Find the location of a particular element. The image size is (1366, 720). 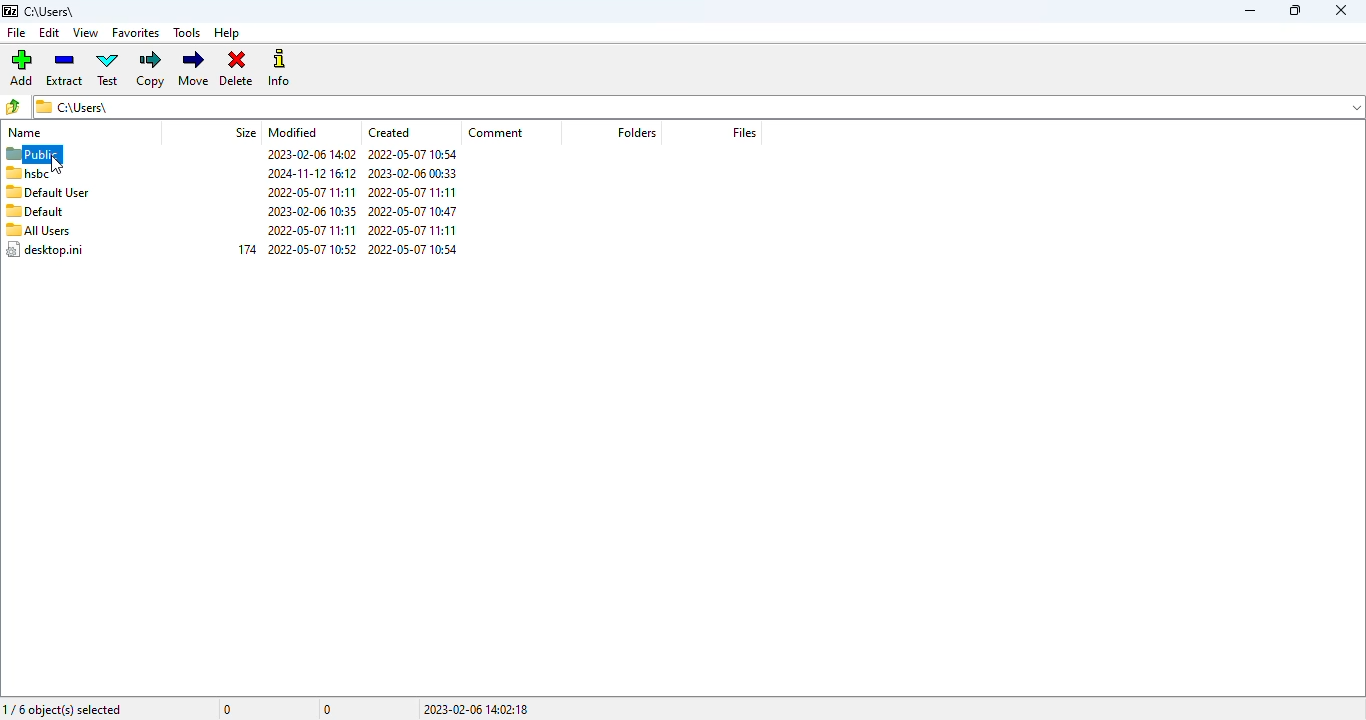

help is located at coordinates (227, 33).